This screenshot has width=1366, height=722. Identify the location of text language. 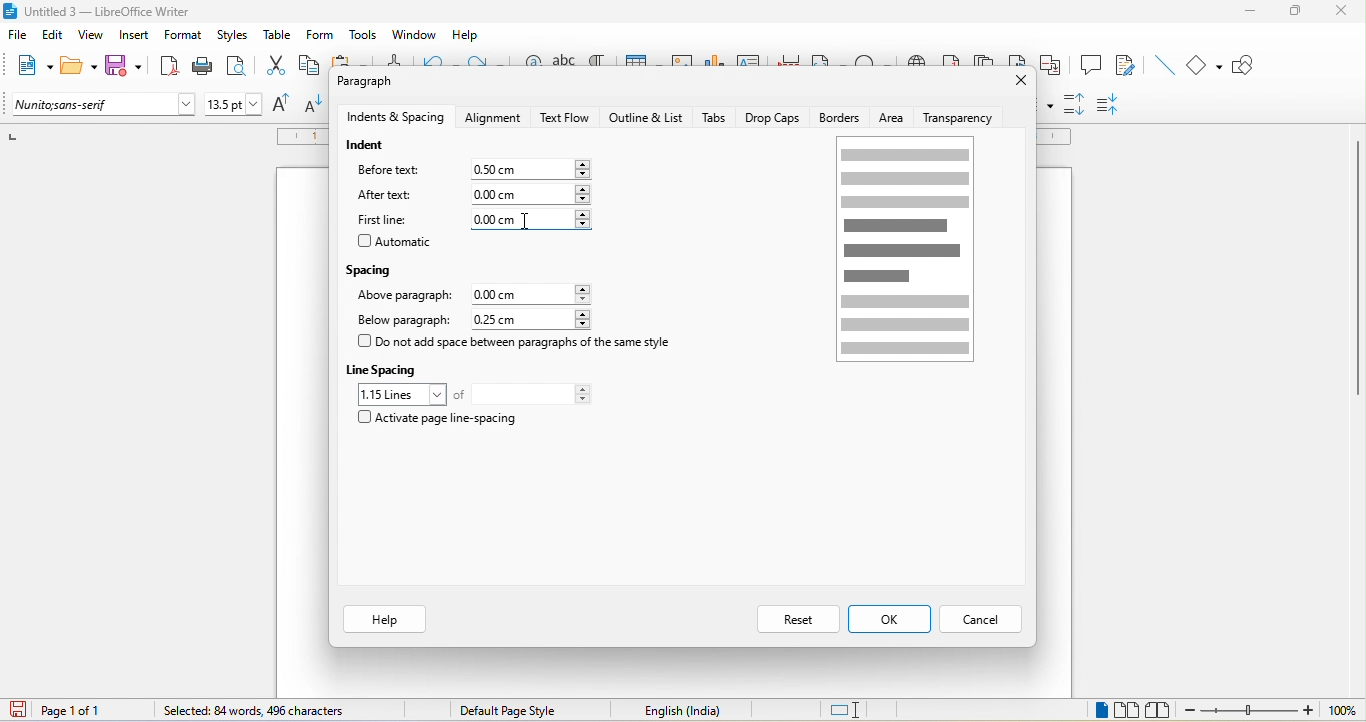
(710, 710).